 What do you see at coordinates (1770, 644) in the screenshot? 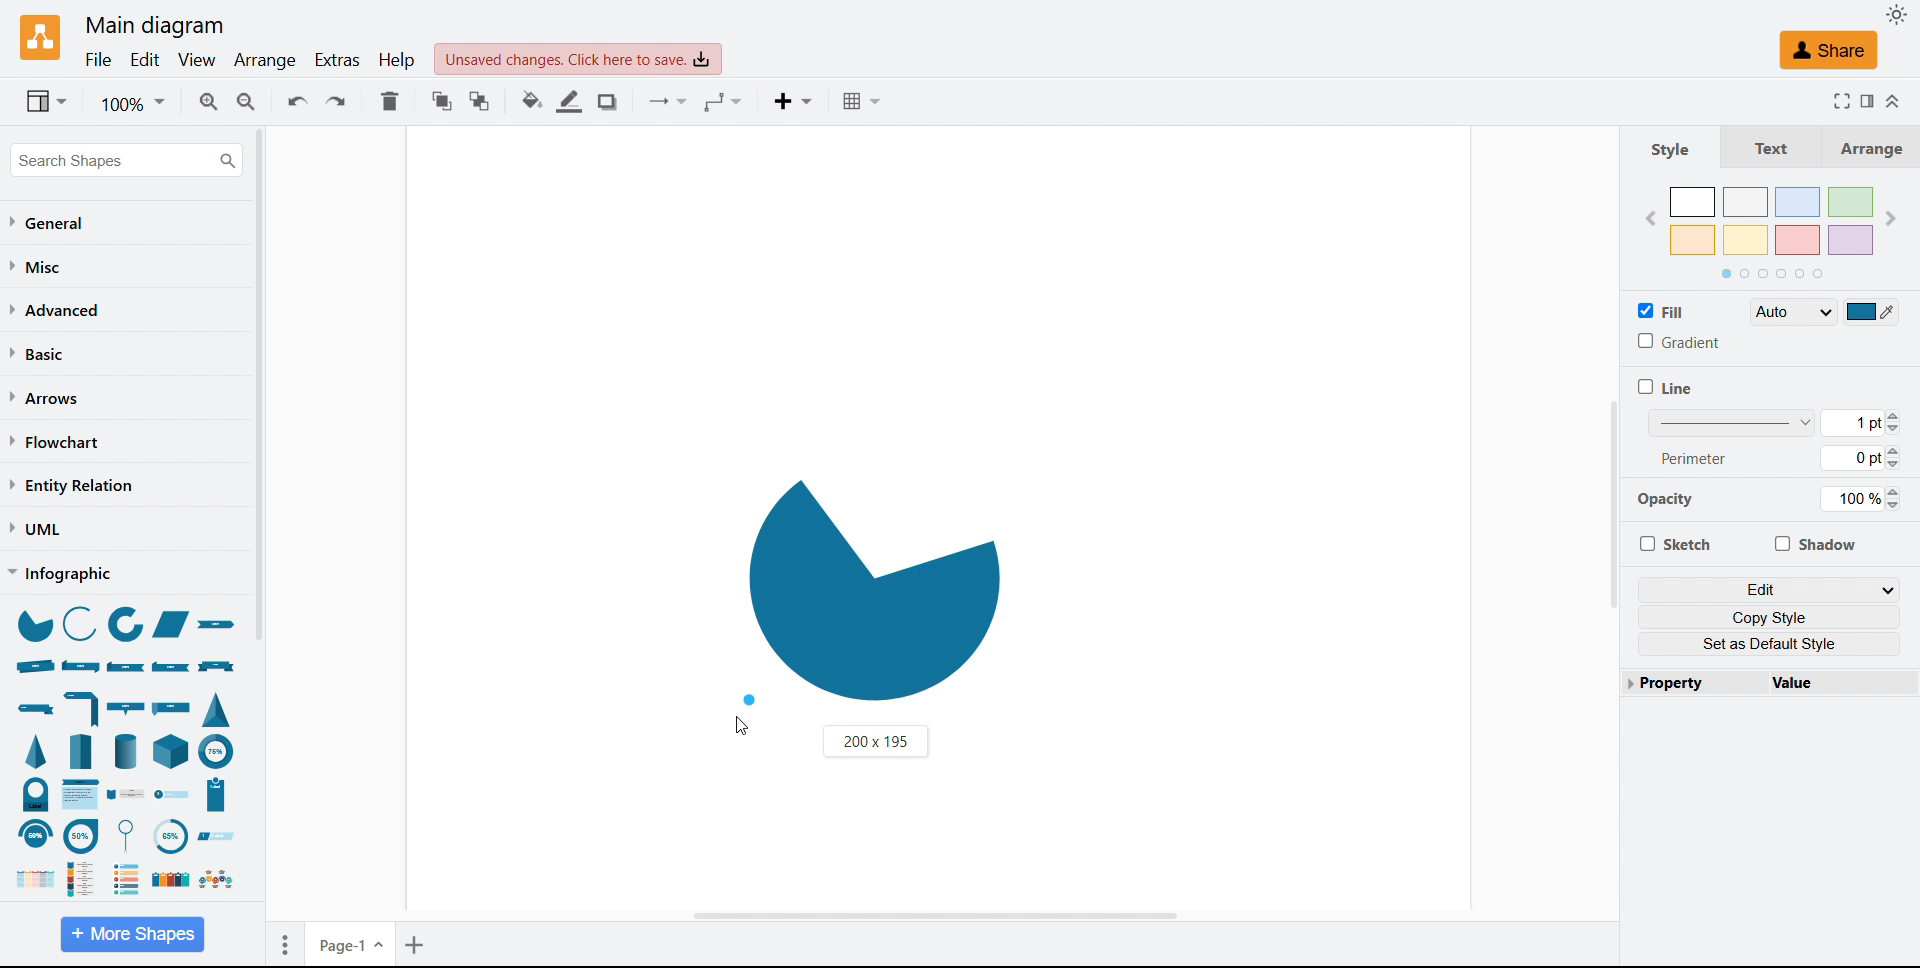
I see `Set as default style ` at bounding box center [1770, 644].